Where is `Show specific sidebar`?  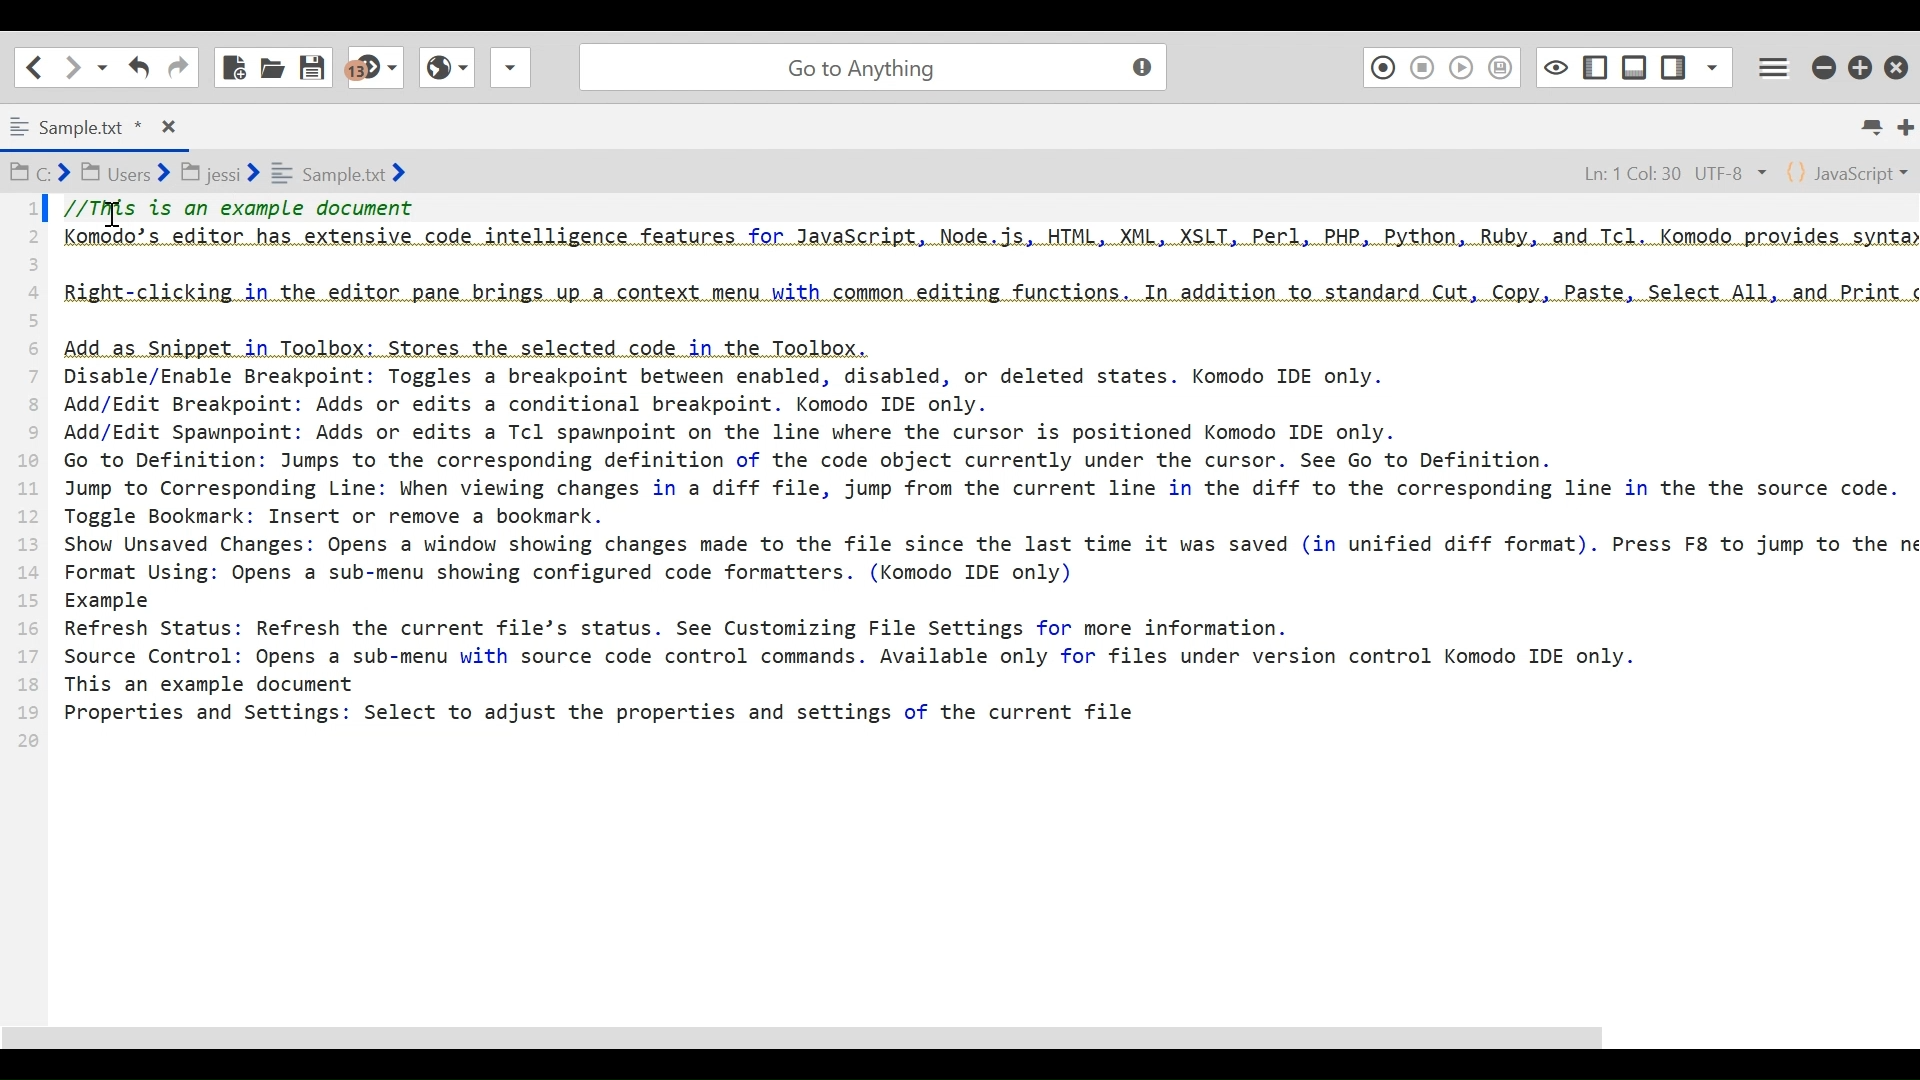
Show specific sidebar is located at coordinates (1712, 64).